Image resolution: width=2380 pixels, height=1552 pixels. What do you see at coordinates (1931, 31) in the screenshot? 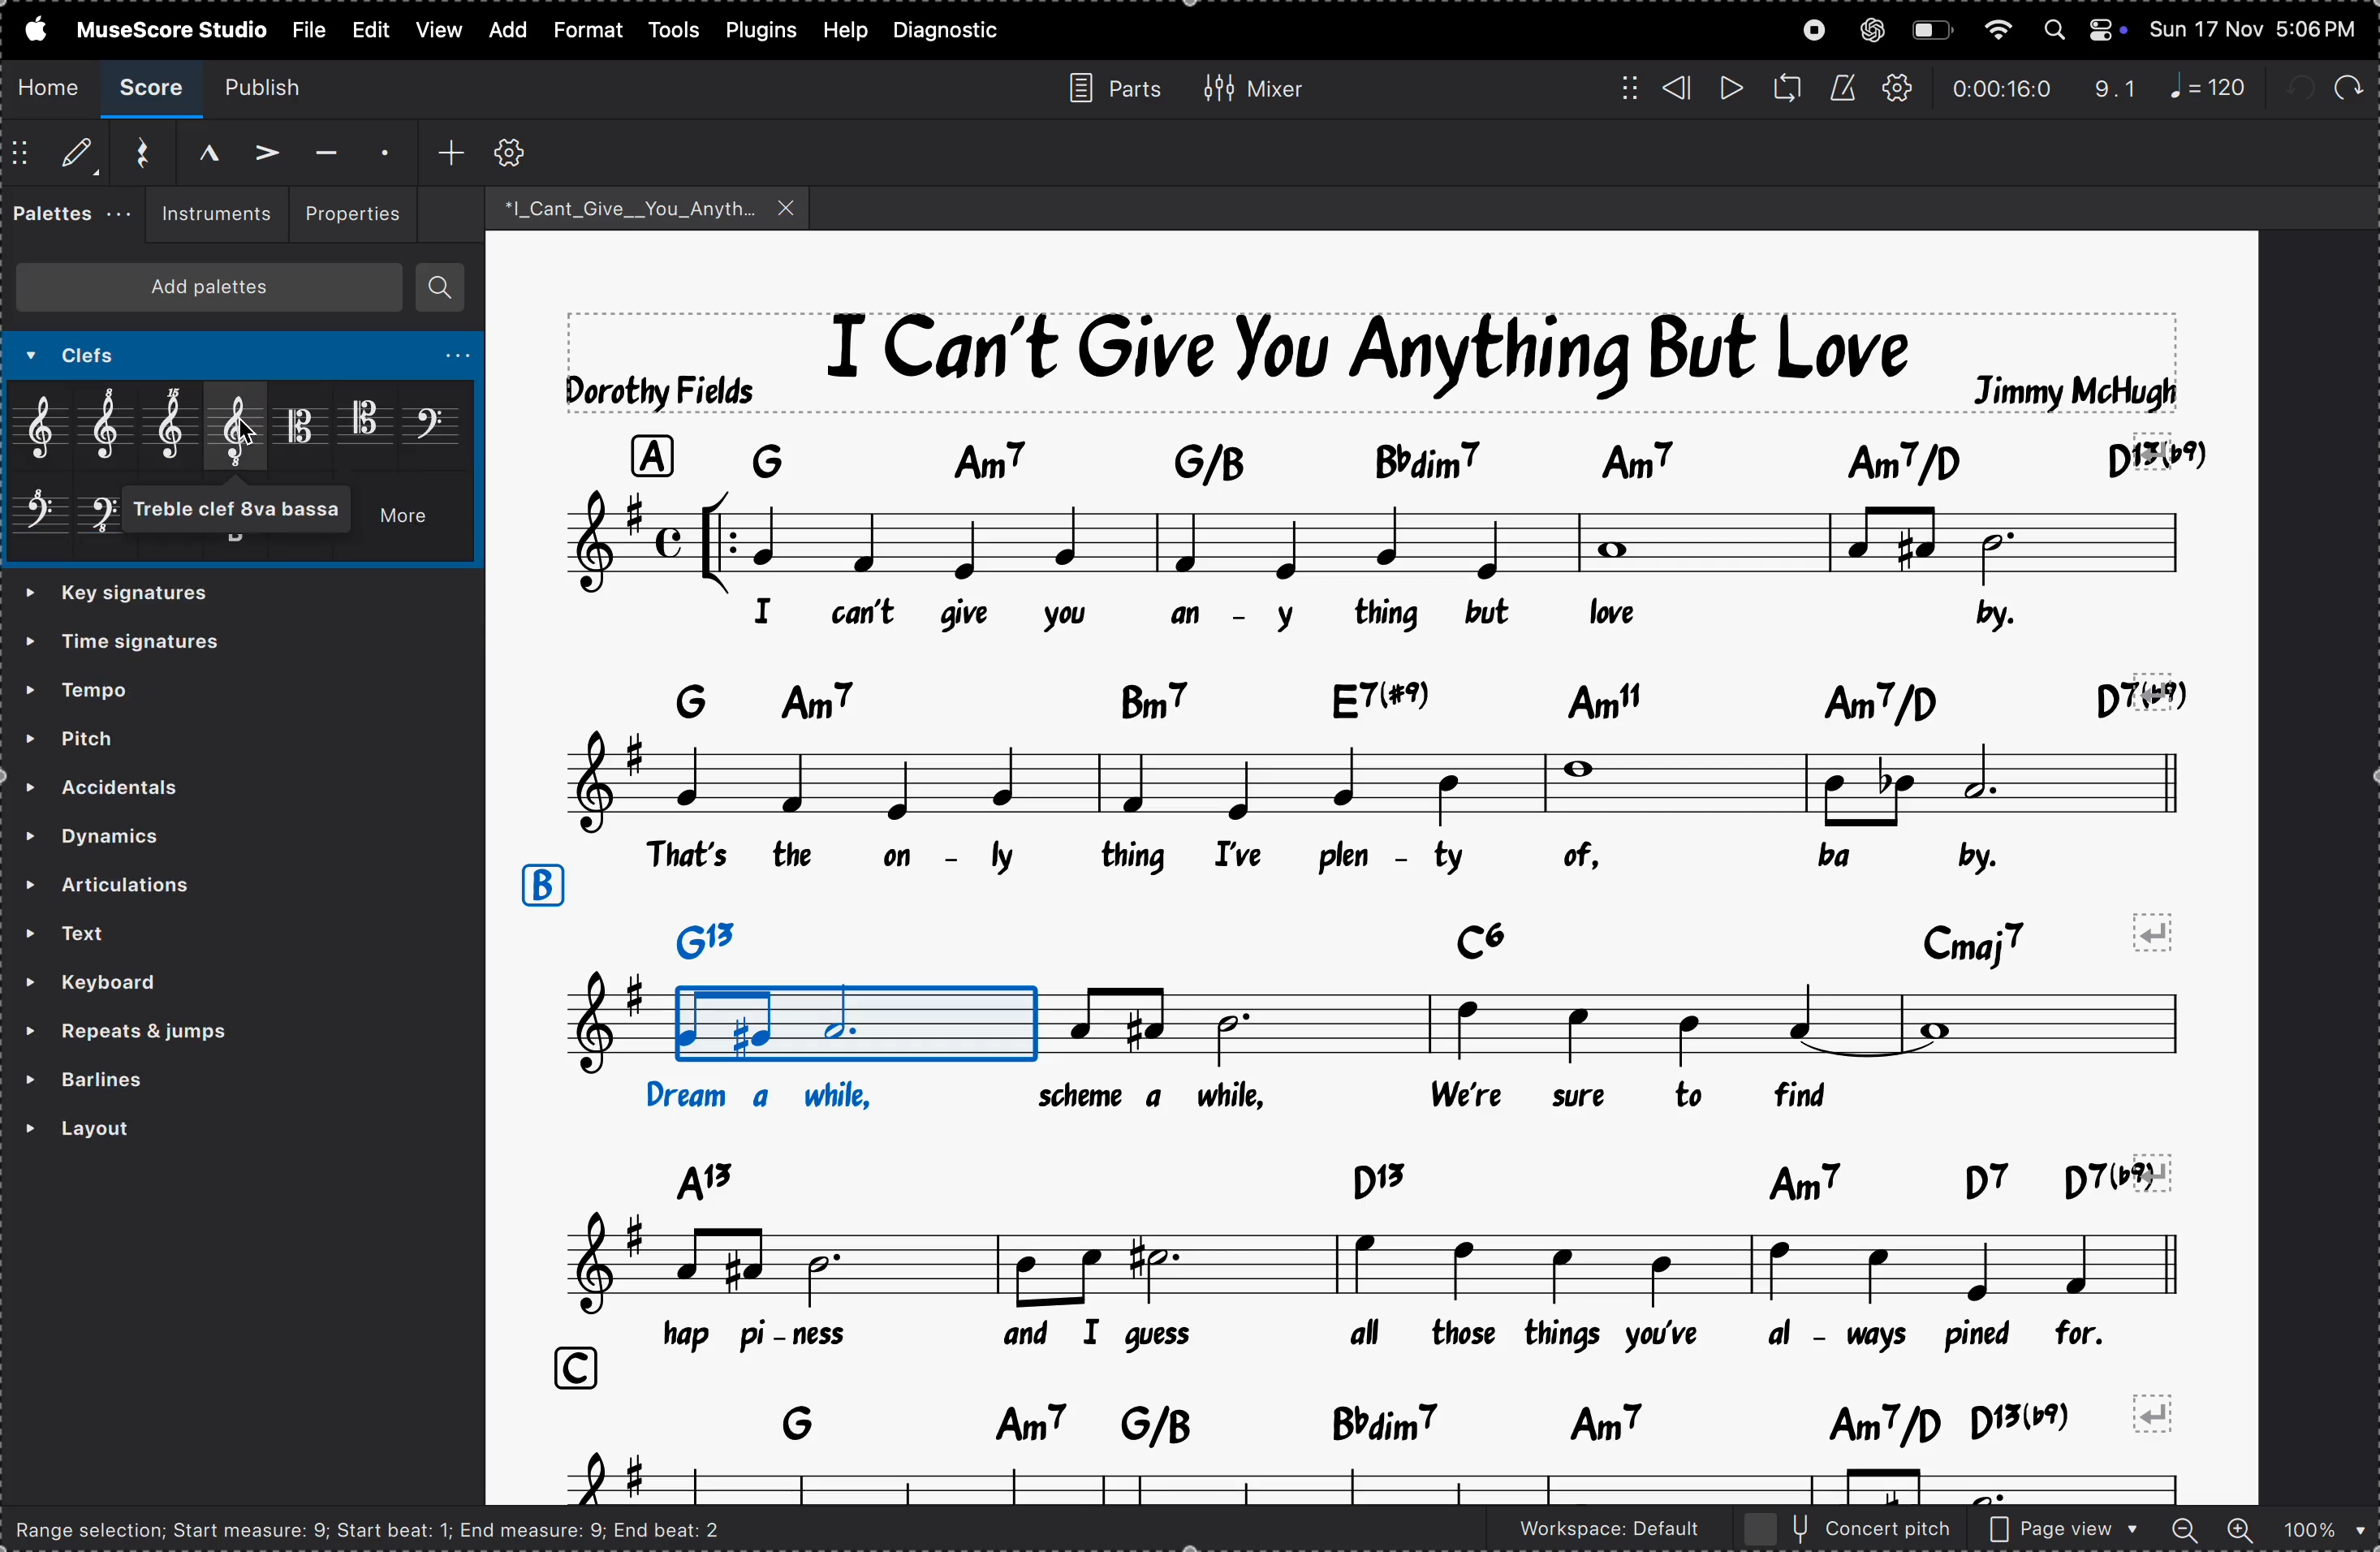
I see `battery` at bounding box center [1931, 31].